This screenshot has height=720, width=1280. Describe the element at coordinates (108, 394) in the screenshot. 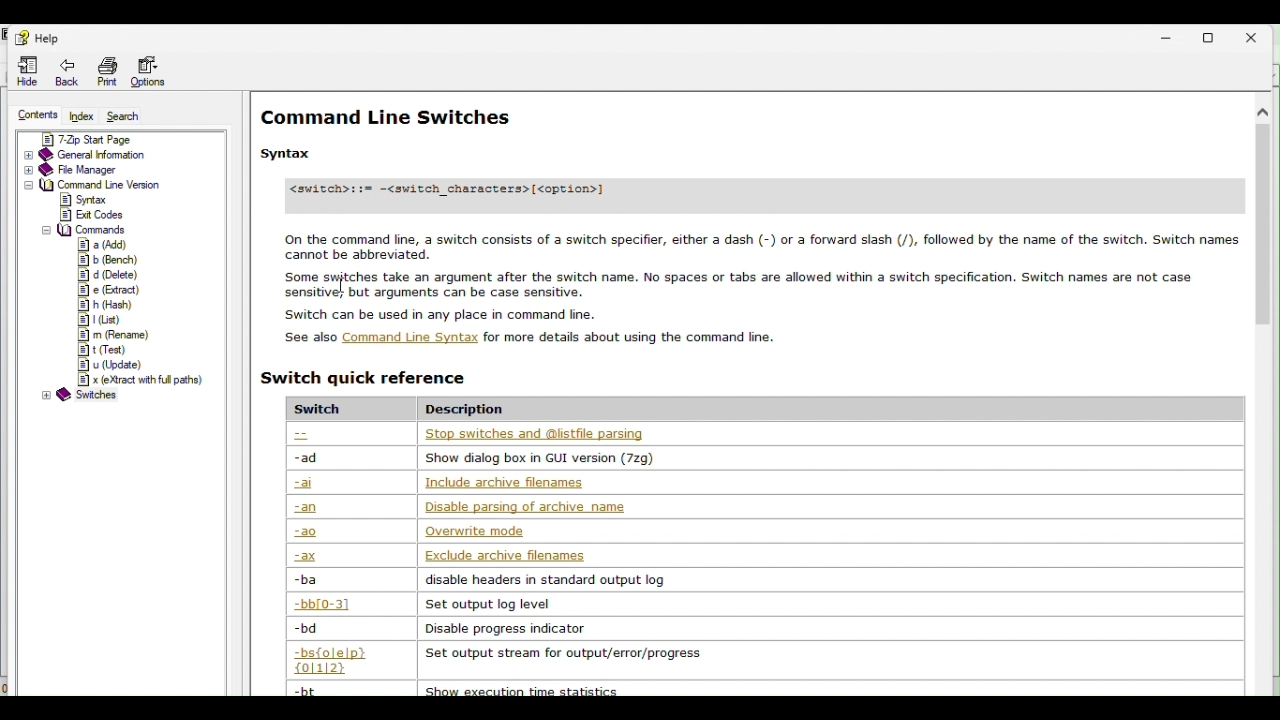

I see `switches` at that location.